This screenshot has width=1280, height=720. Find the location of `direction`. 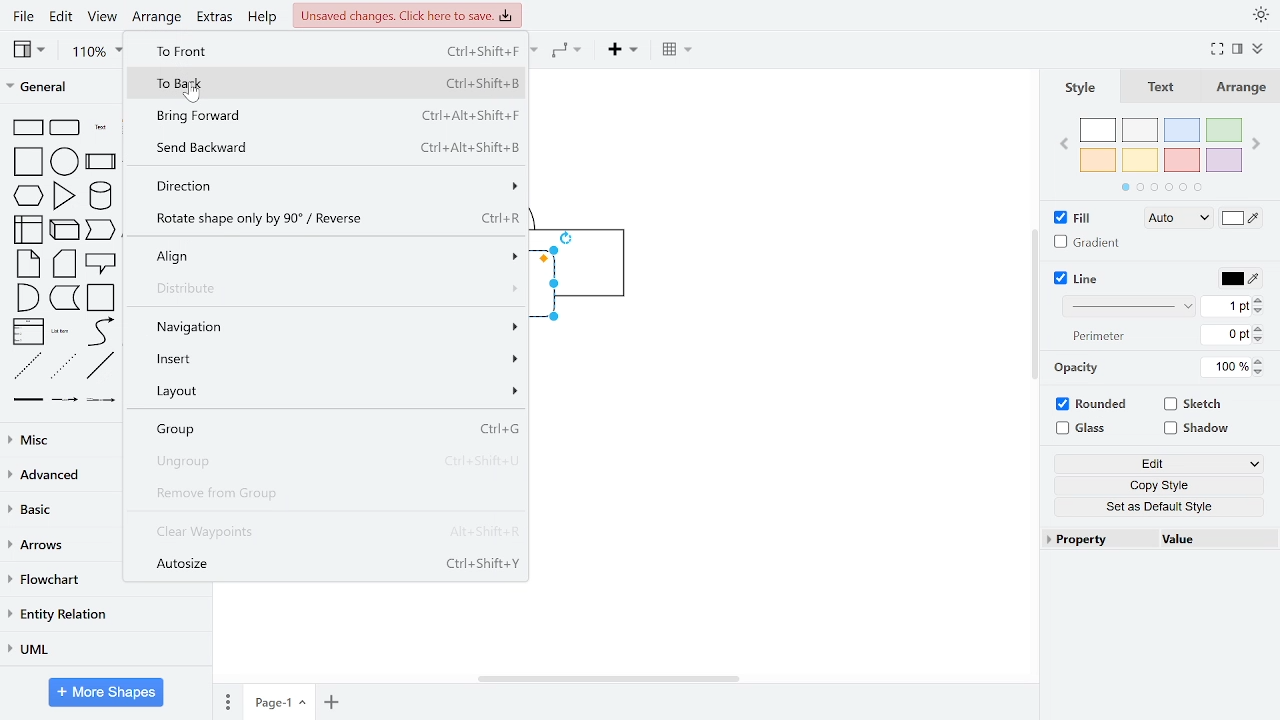

direction is located at coordinates (333, 186).